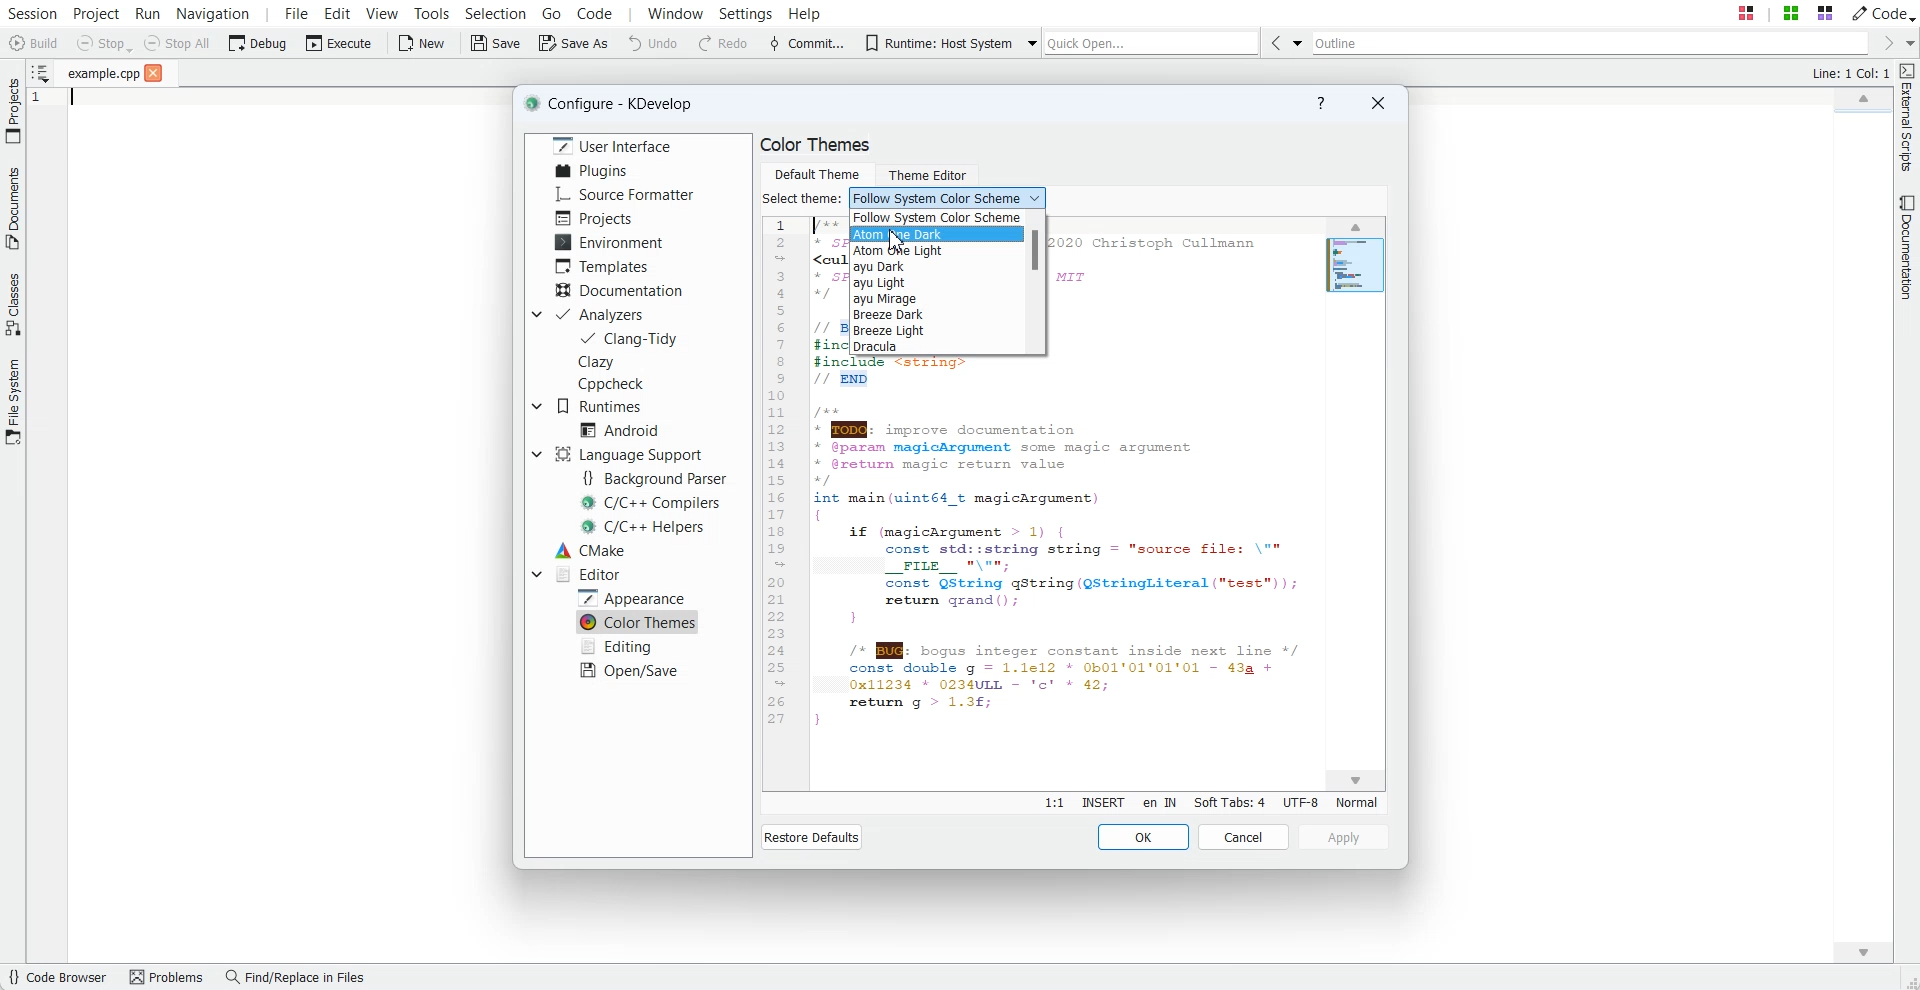 The width and height of the screenshot is (1920, 990). What do you see at coordinates (552, 12) in the screenshot?
I see `Go` at bounding box center [552, 12].